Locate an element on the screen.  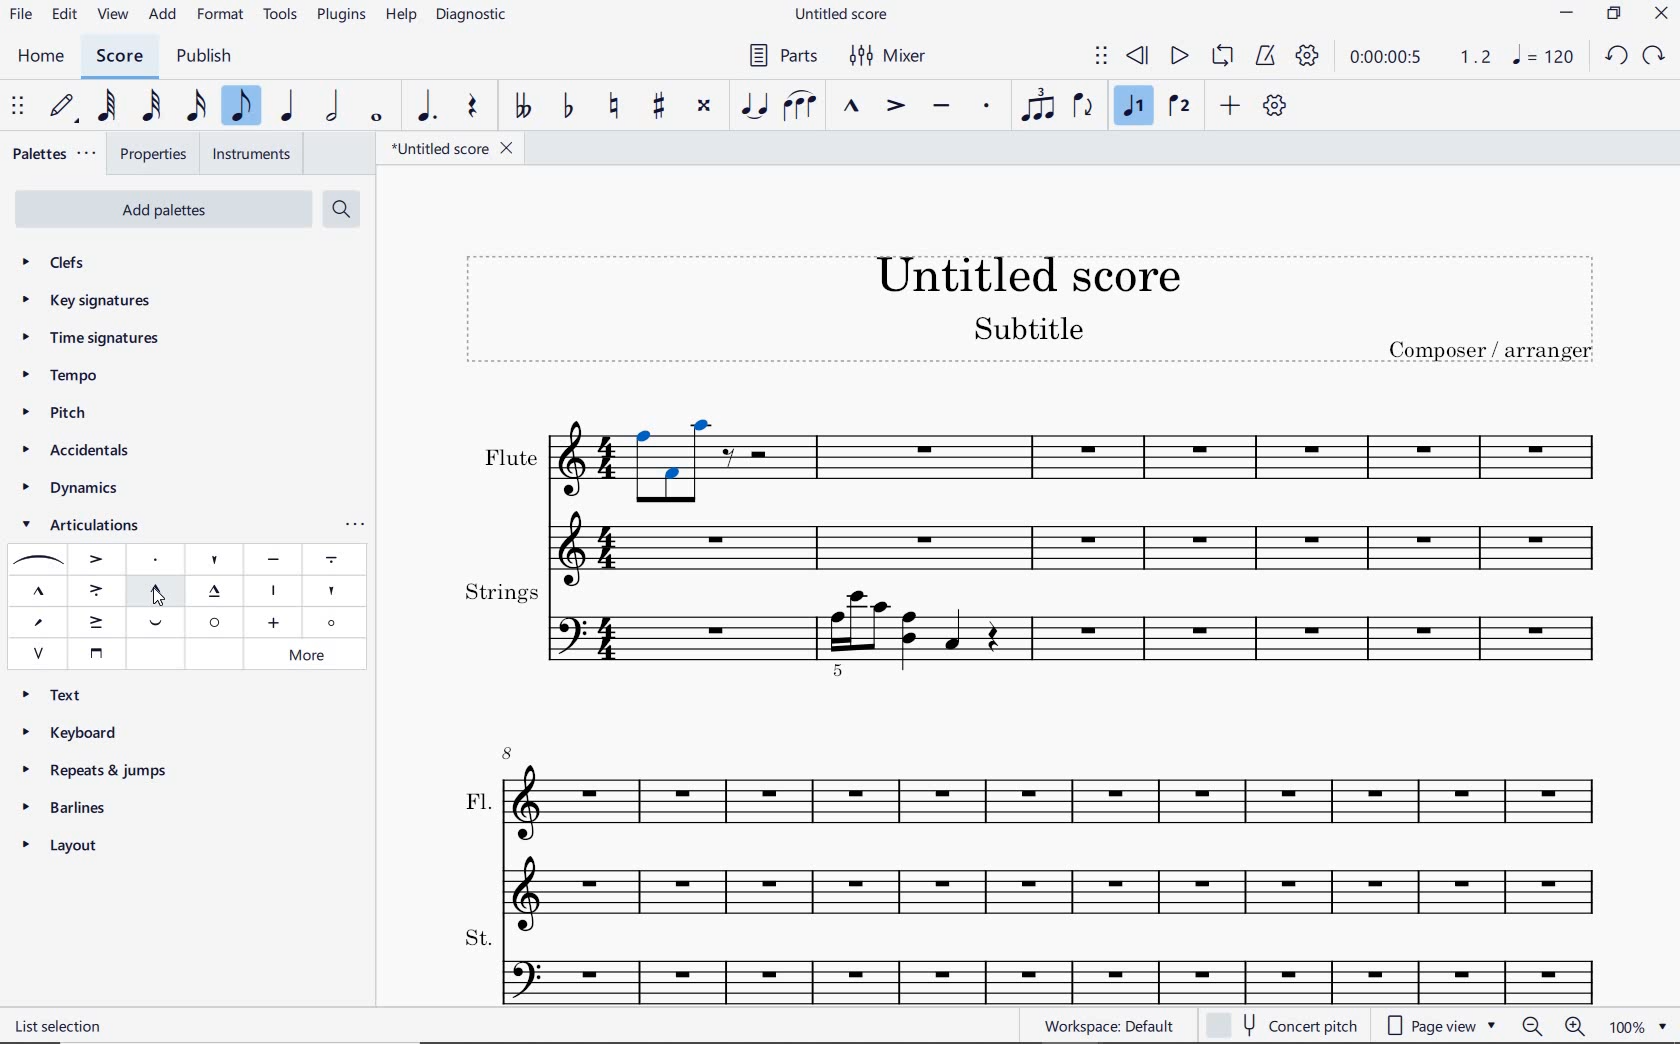
DOWN BOW is located at coordinates (94, 652).